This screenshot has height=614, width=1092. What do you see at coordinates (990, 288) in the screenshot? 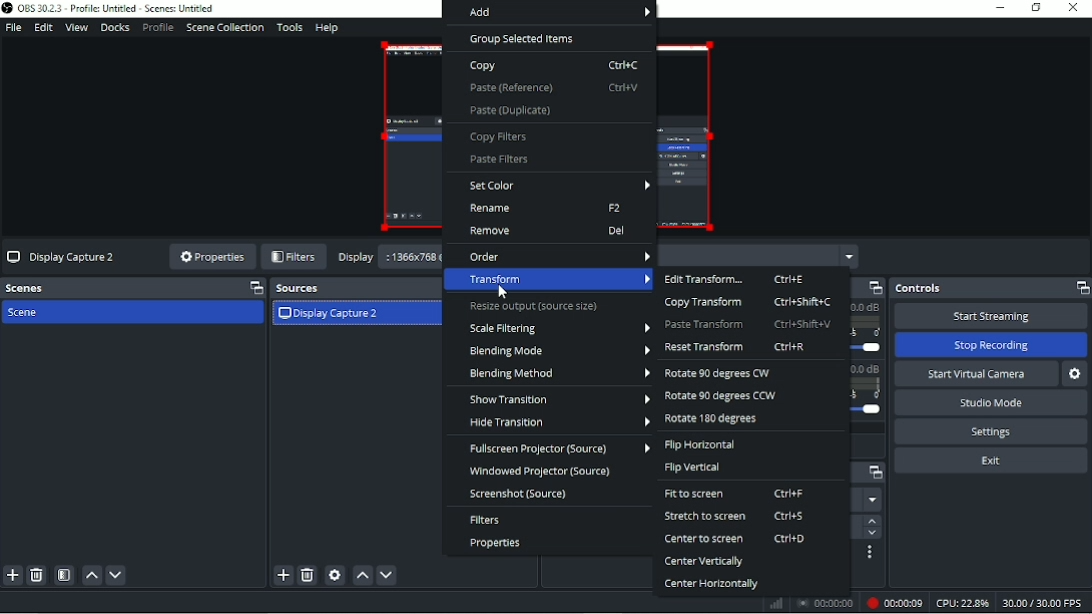
I see `Controls` at bounding box center [990, 288].